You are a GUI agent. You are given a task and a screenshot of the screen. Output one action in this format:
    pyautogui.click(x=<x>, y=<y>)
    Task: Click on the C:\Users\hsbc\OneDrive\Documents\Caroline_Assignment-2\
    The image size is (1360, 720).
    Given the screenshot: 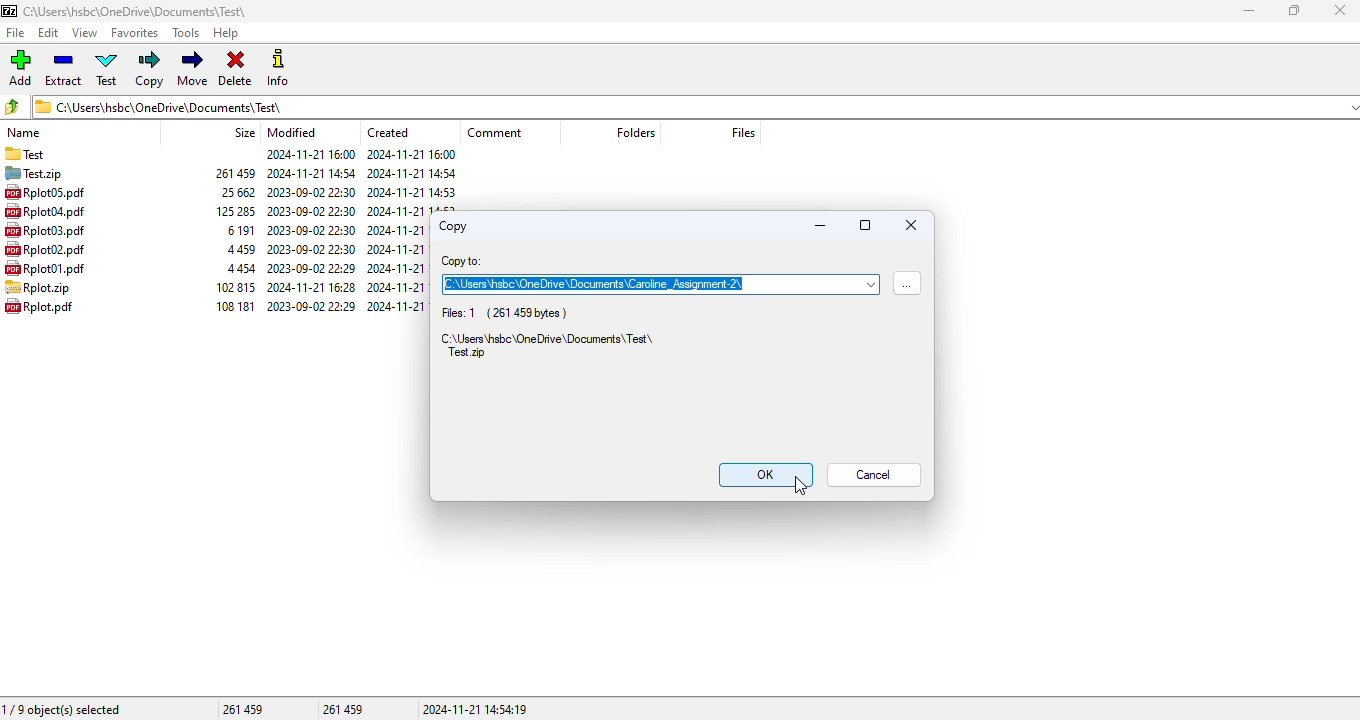 What is the action you would take?
    pyautogui.click(x=593, y=284)
    